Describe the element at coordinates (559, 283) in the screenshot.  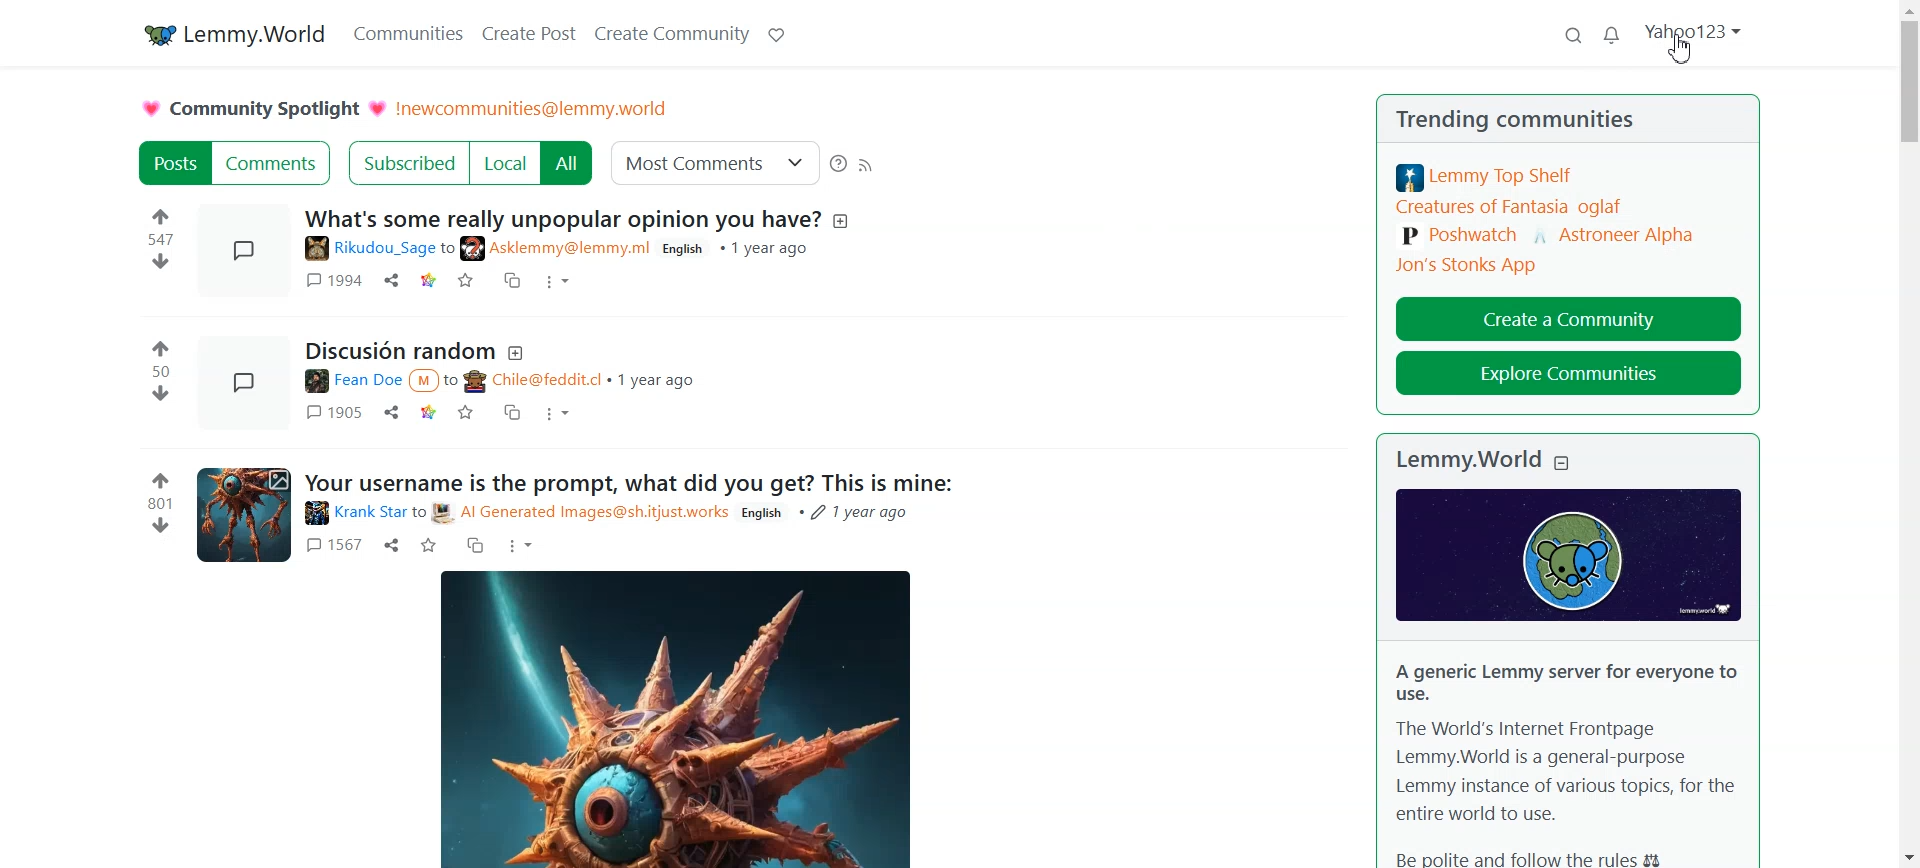
I see `more actions` at that location.